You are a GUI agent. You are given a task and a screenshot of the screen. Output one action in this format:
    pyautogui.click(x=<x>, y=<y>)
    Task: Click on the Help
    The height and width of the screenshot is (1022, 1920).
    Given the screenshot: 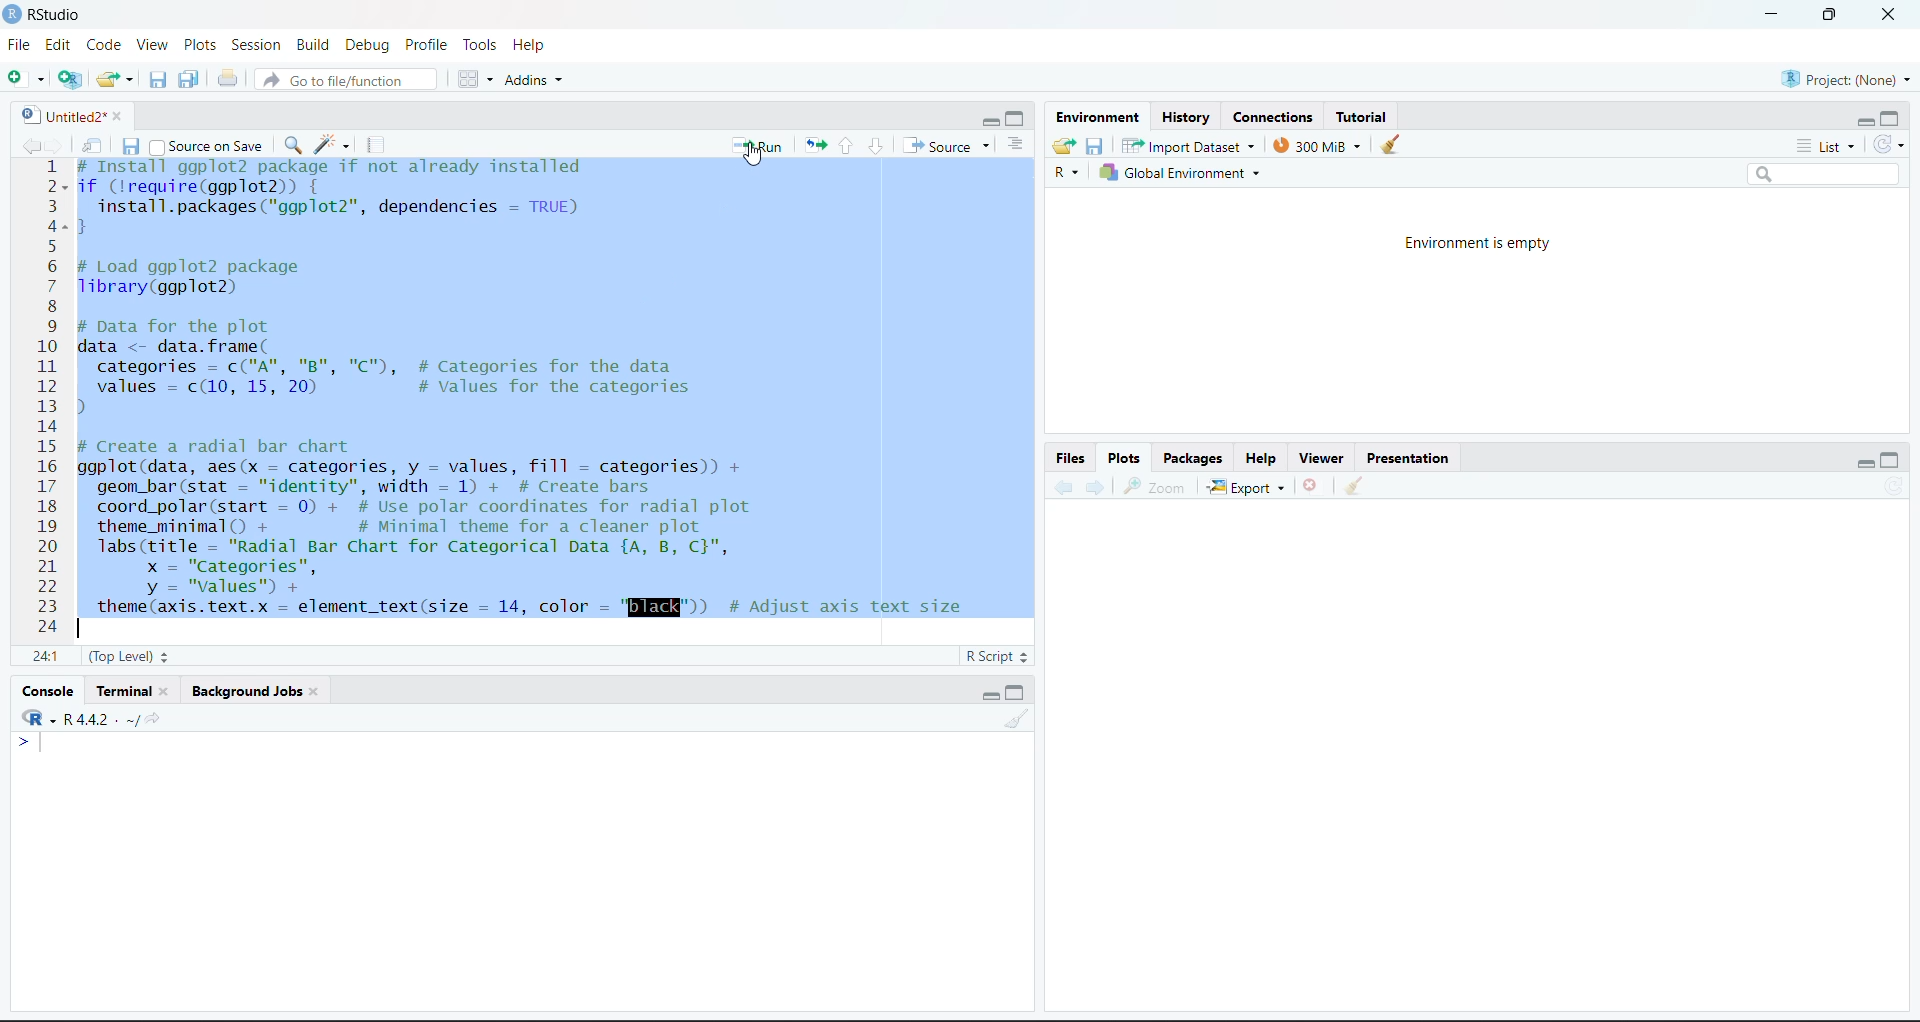 What is the action you would take?
    pyautogui.click(x=532, y=44)
    